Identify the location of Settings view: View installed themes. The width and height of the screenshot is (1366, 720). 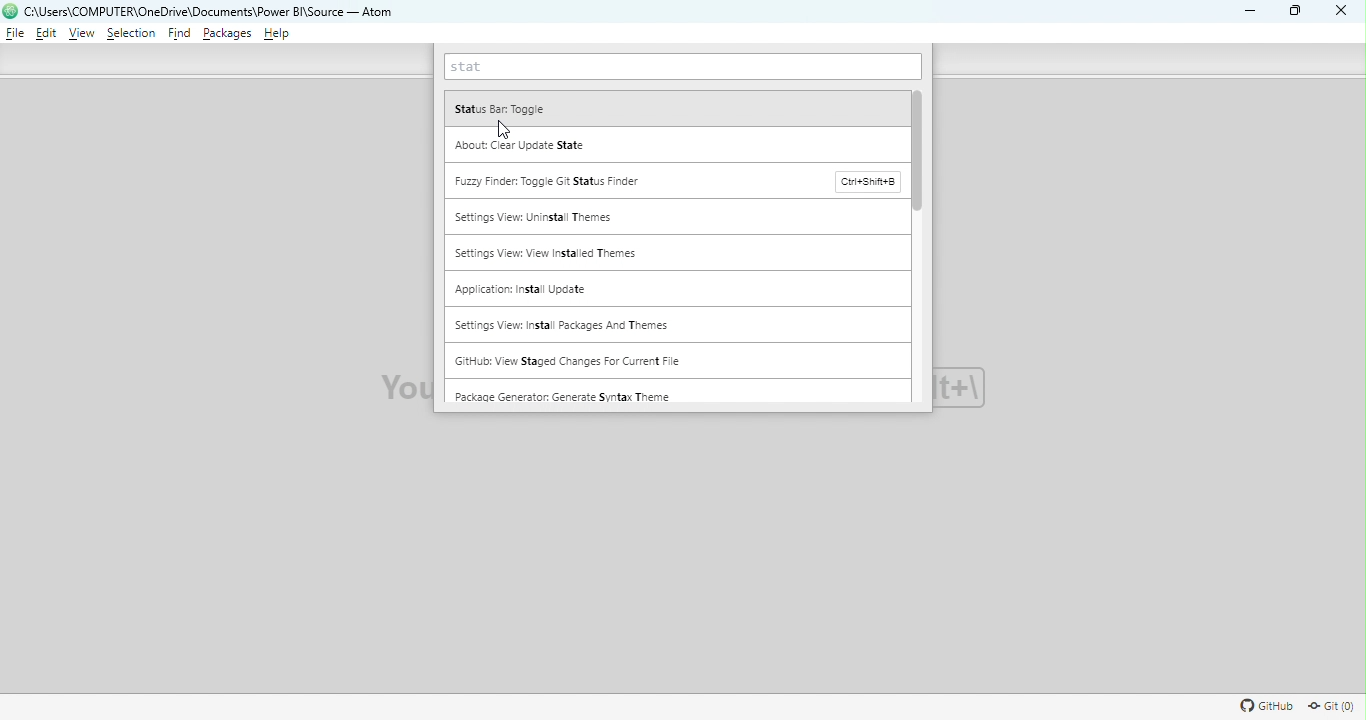
(678, 254).